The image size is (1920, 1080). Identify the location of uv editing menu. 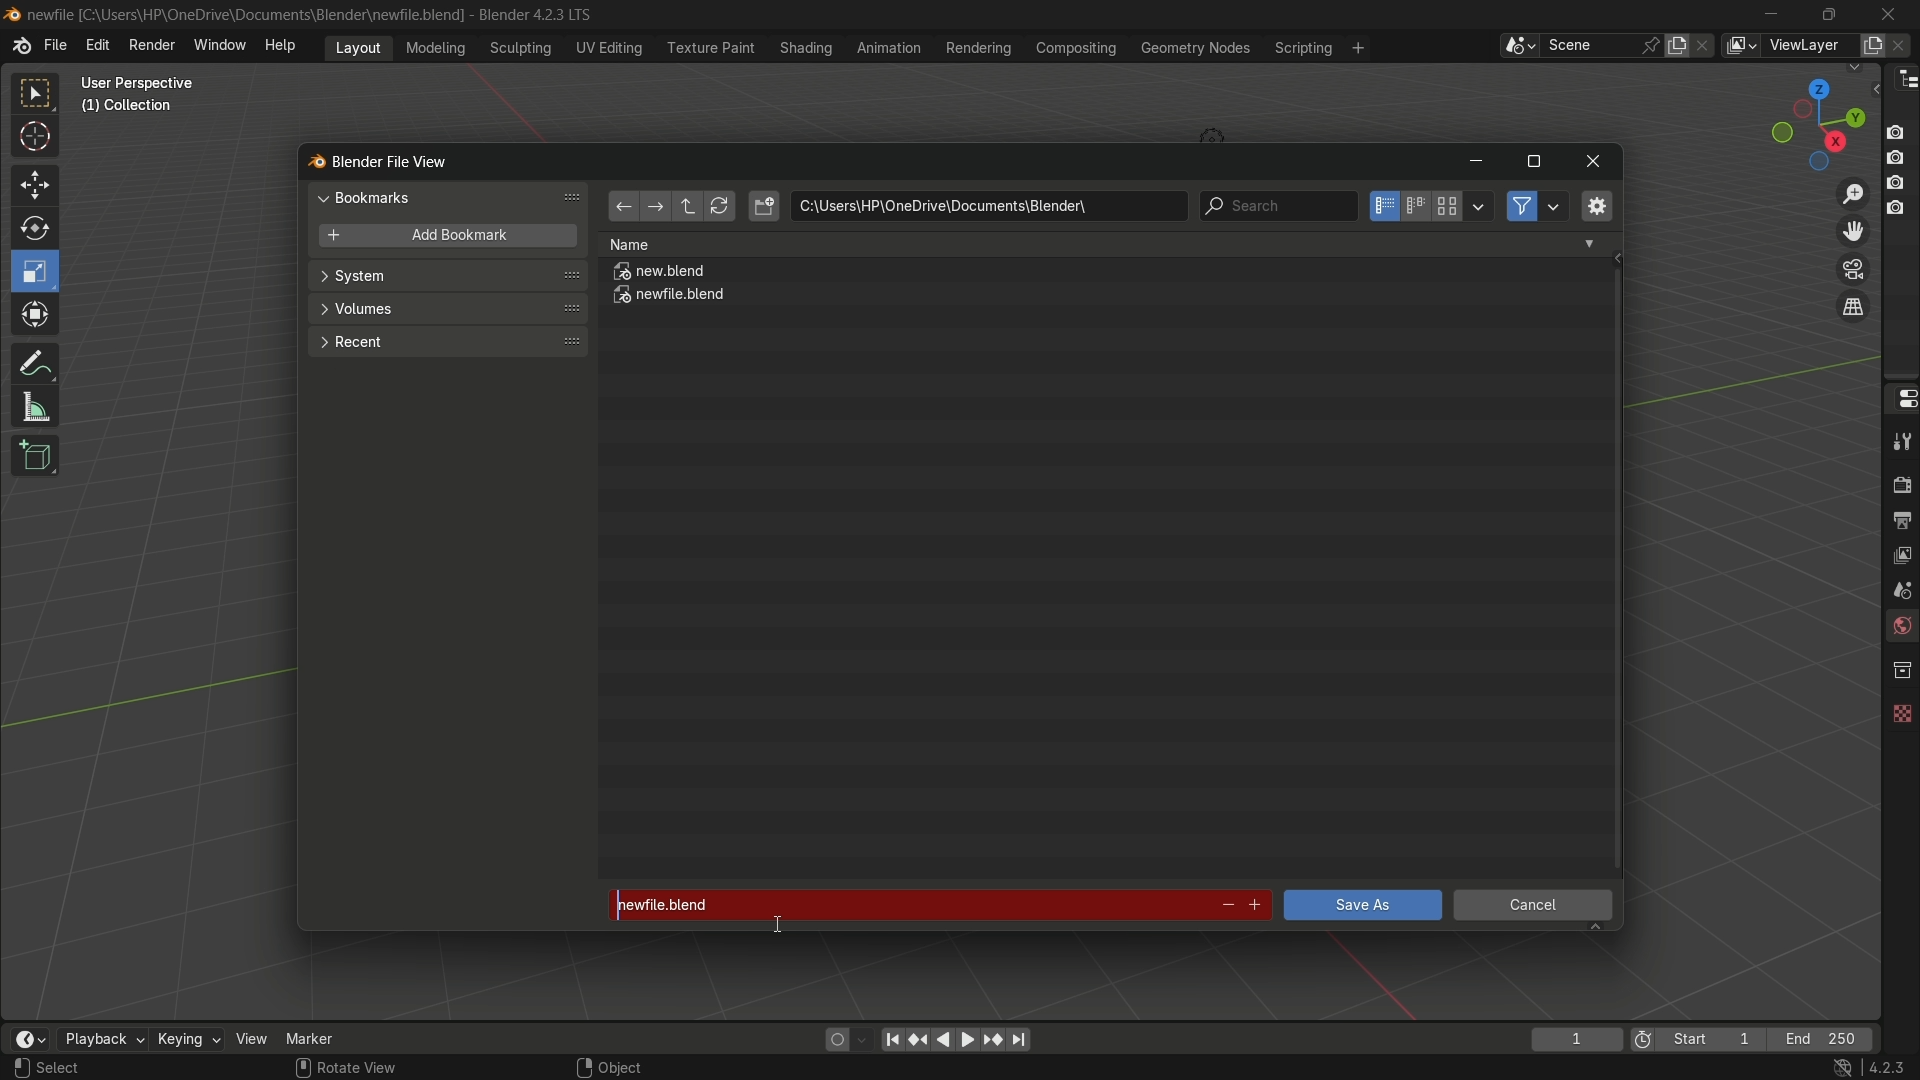
(609, 47).